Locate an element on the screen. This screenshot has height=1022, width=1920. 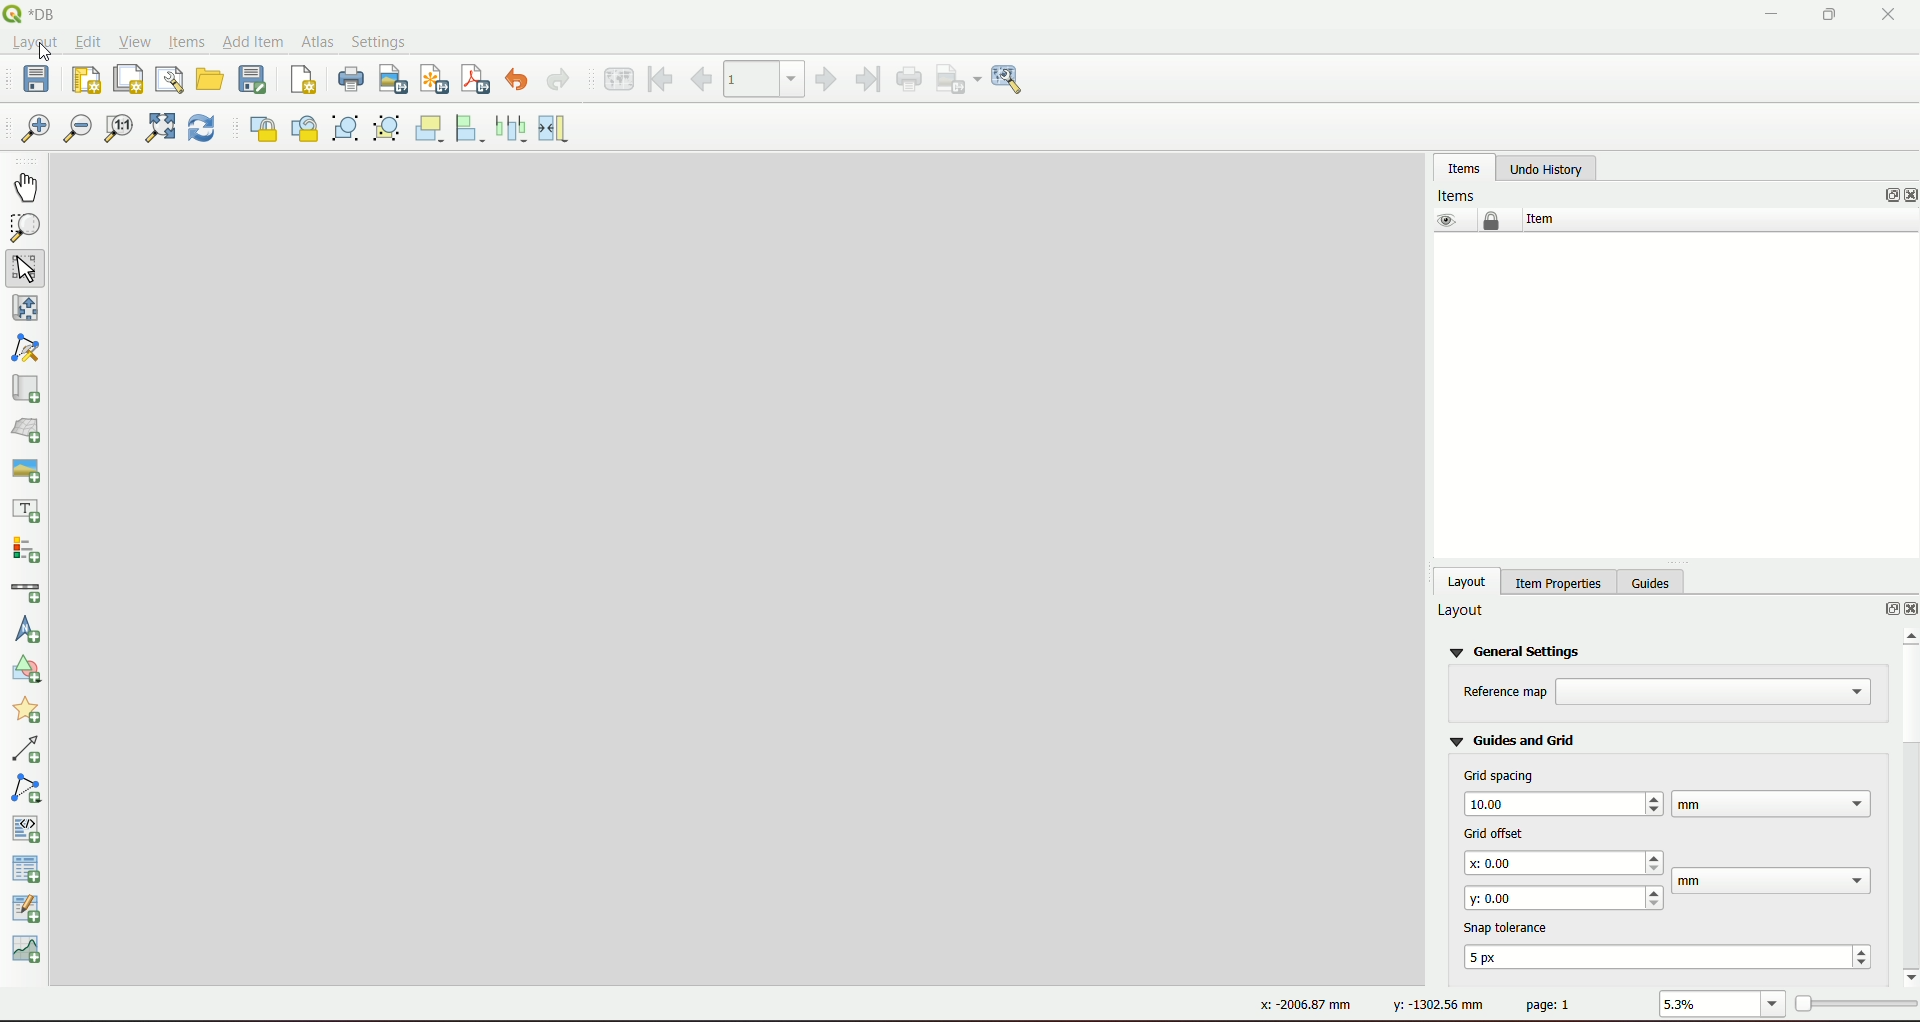
zoom full is located at coordinates (158, 130).